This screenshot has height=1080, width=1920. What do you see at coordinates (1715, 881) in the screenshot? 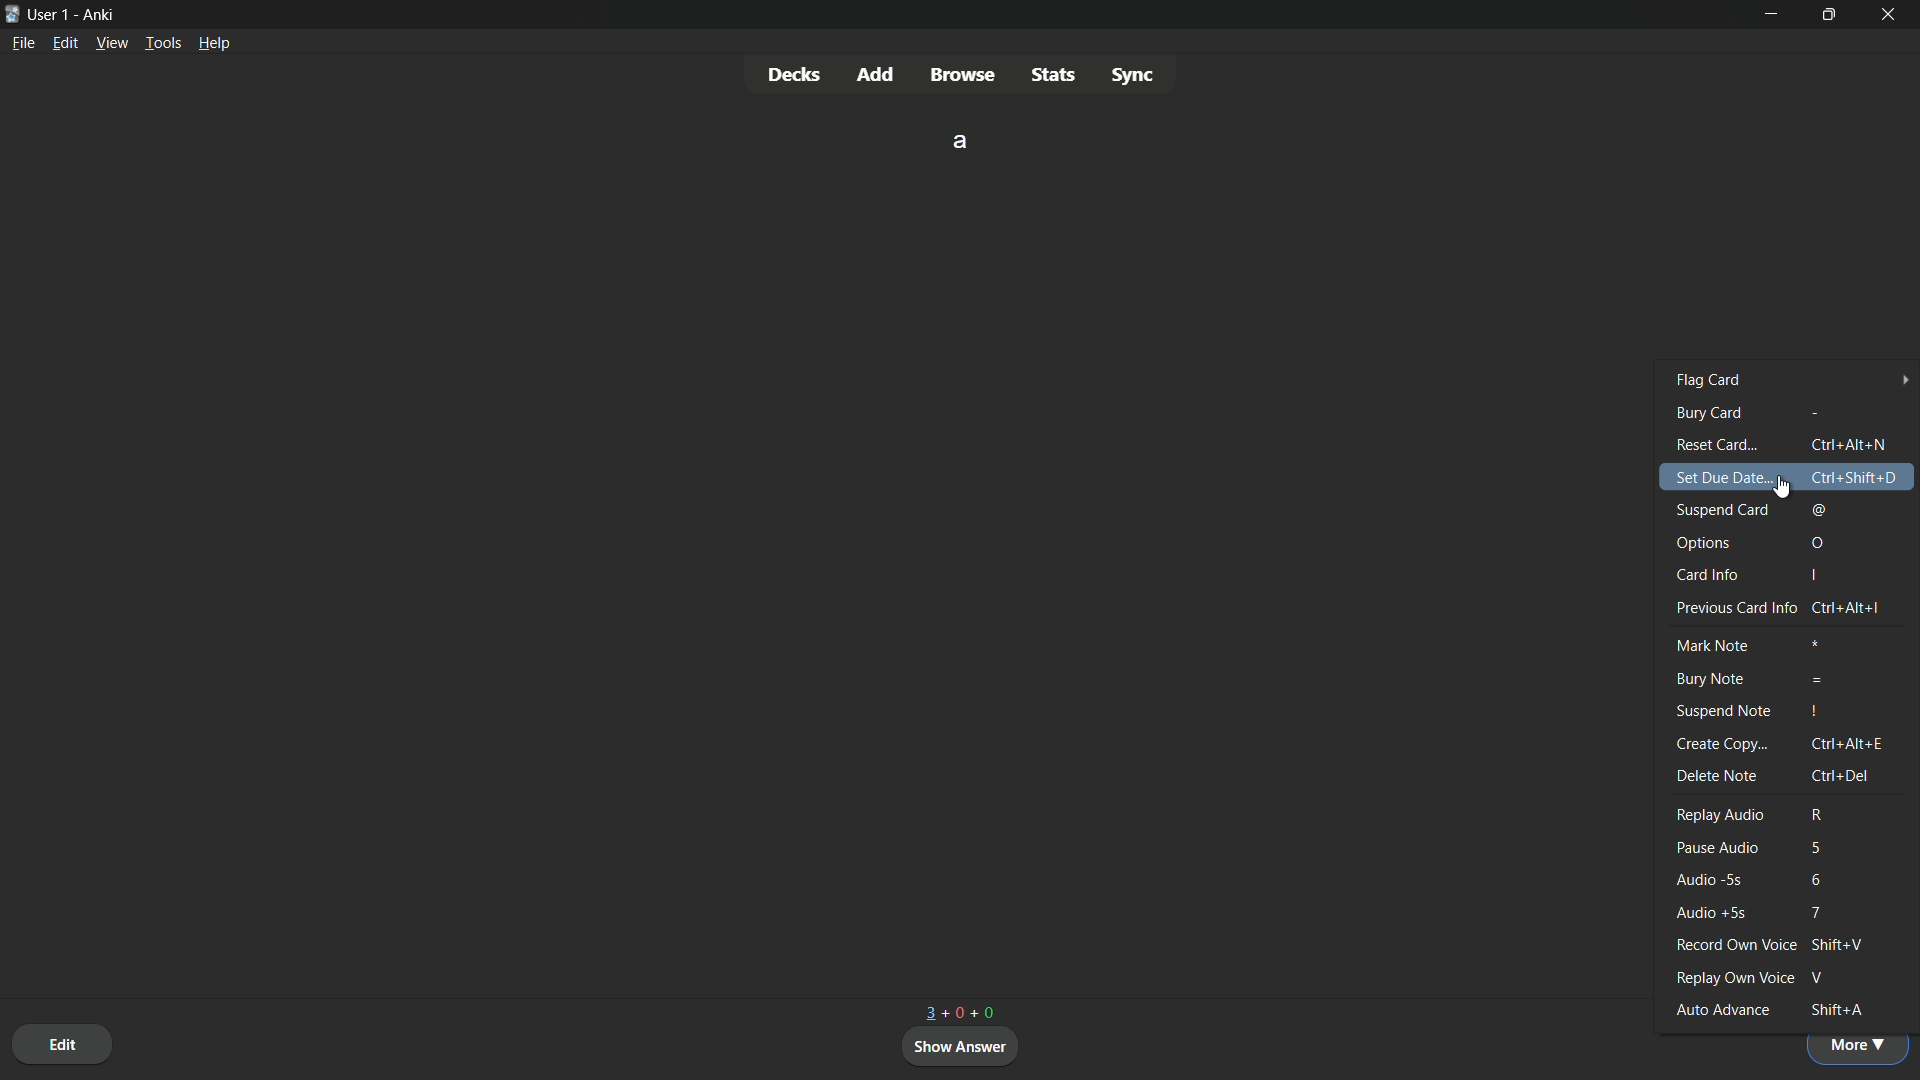
I see `audio -5s` at bounding box center [1715, 881].